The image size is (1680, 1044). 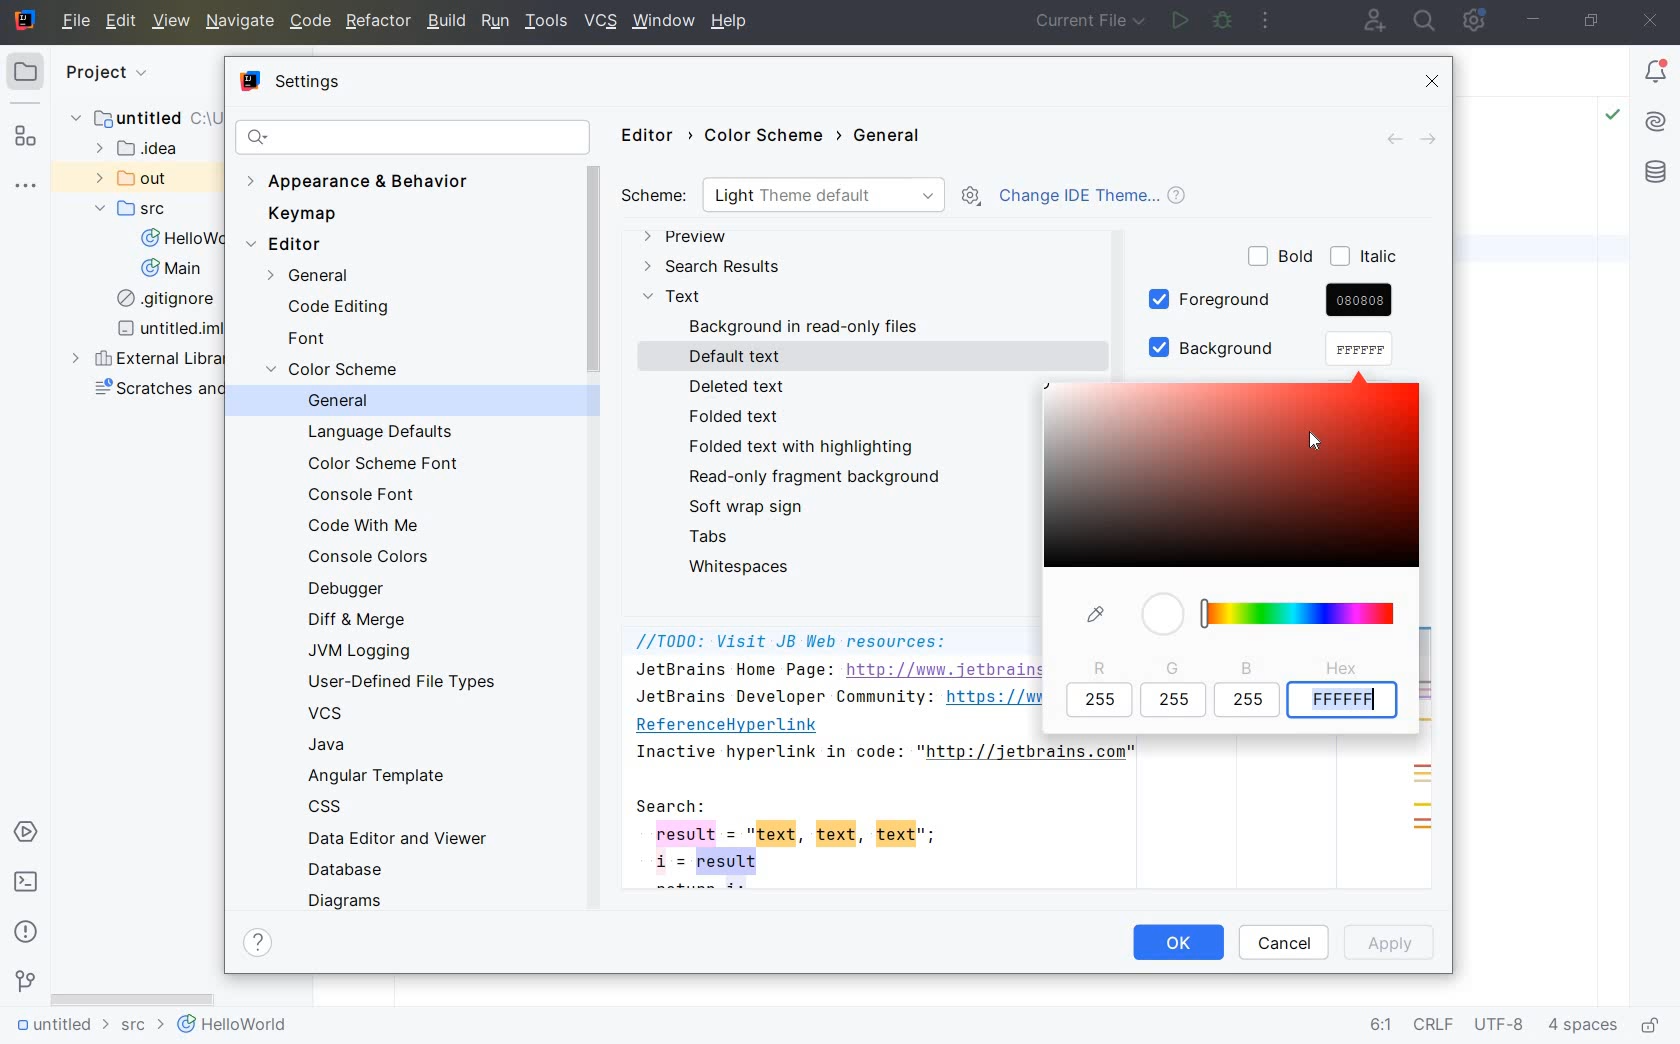 What do you see at coordinates (29, 187) in the screenshot?
I see `more tool windows` at bounding box center [29, 187].